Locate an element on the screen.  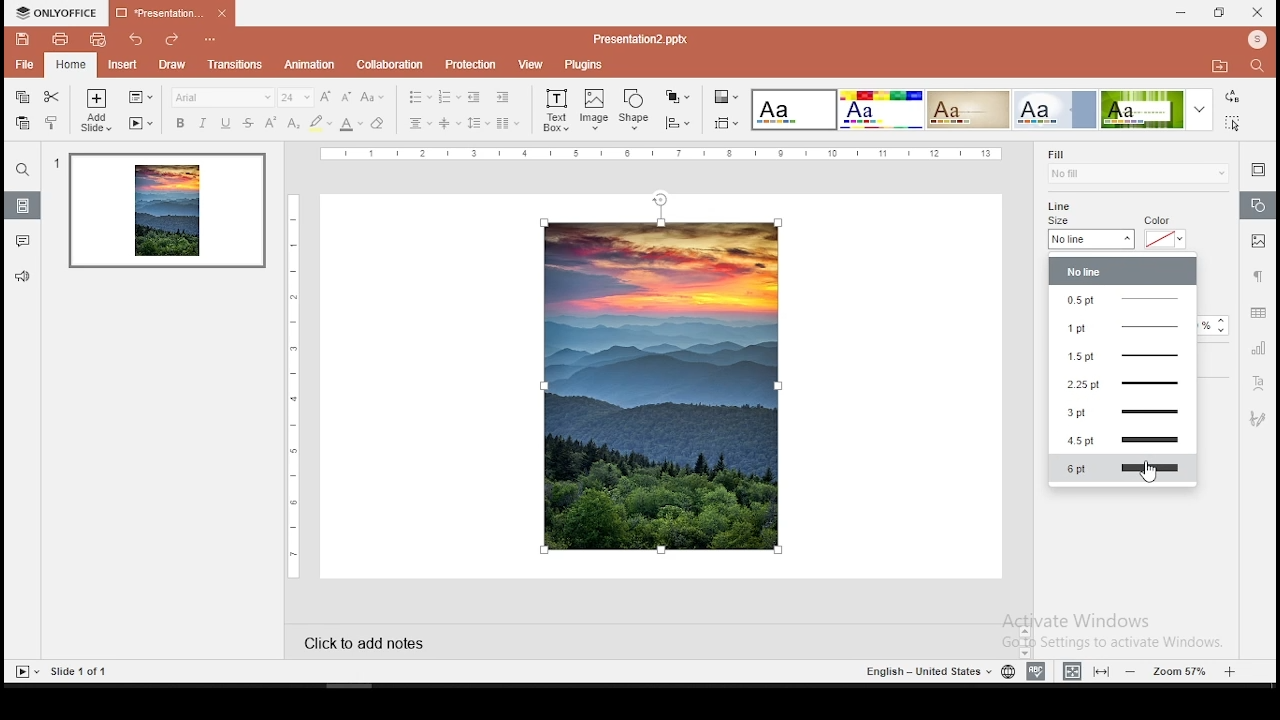
add slide is located at coordinates (95, 110).